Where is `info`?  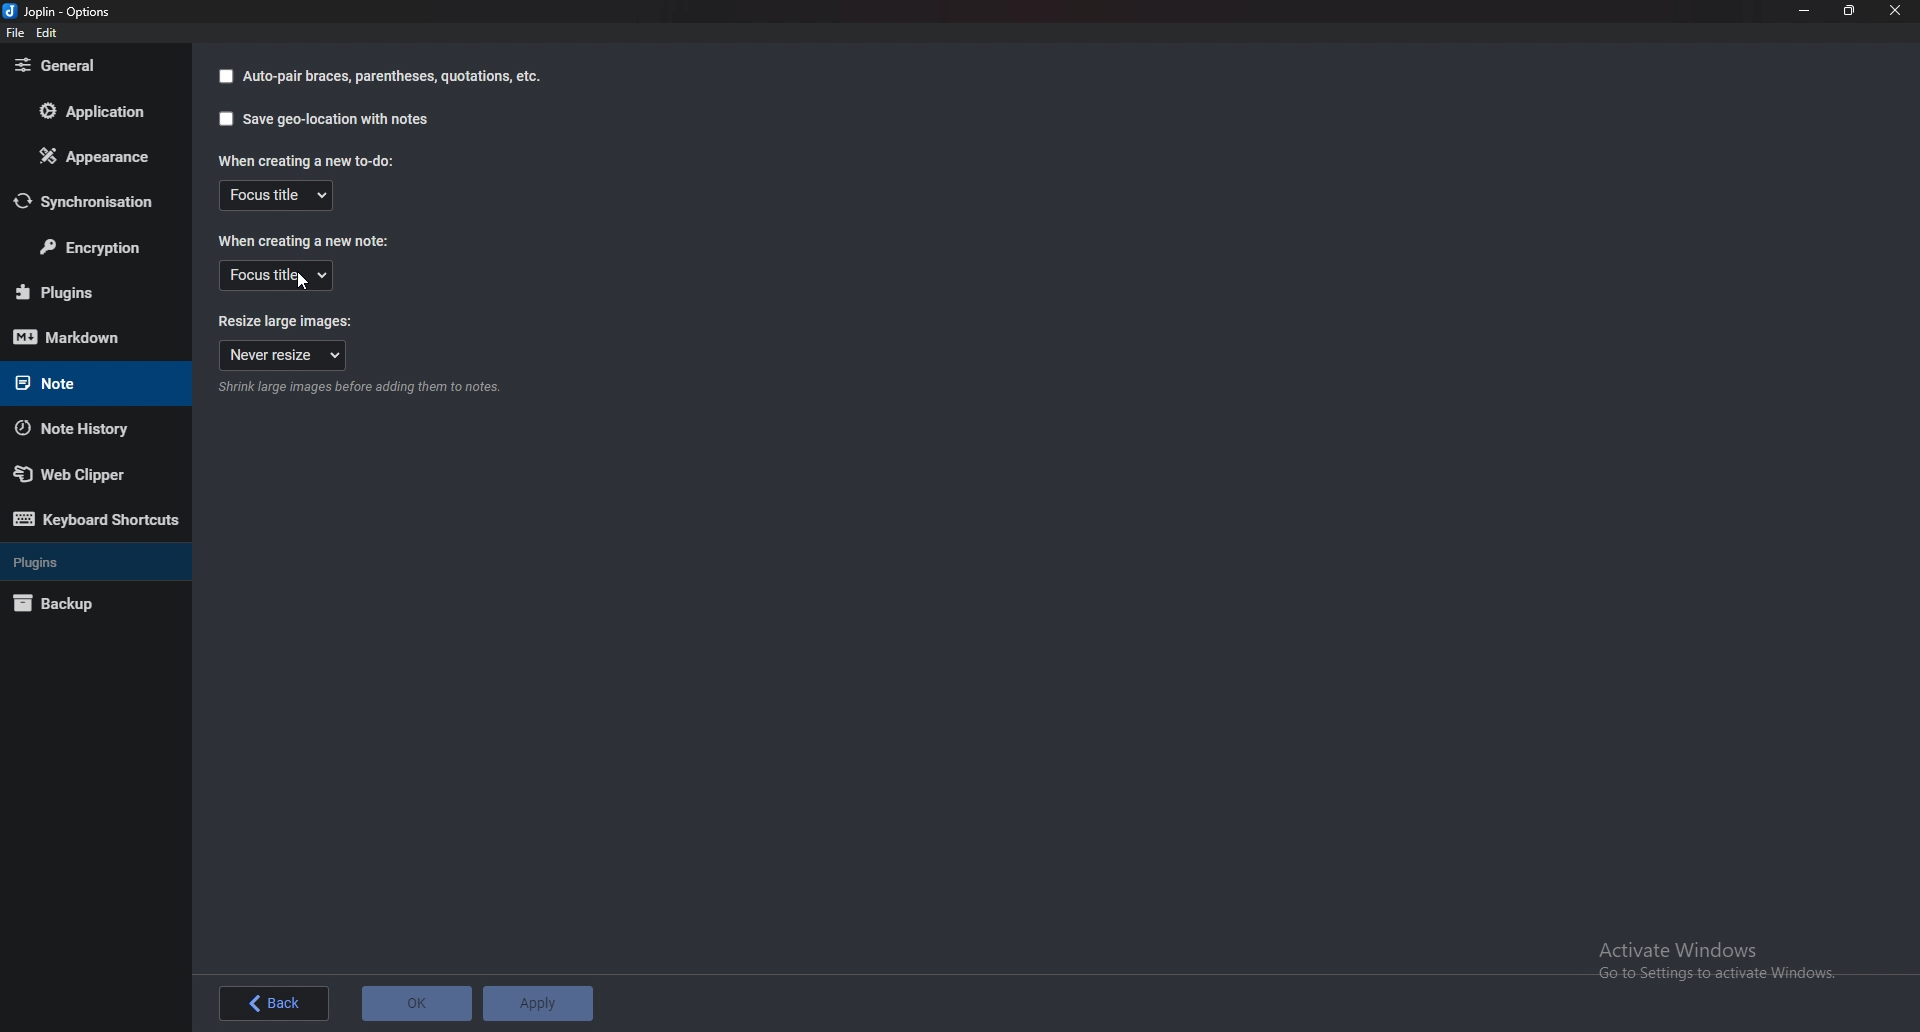
info is located at coordinates (356, 390).